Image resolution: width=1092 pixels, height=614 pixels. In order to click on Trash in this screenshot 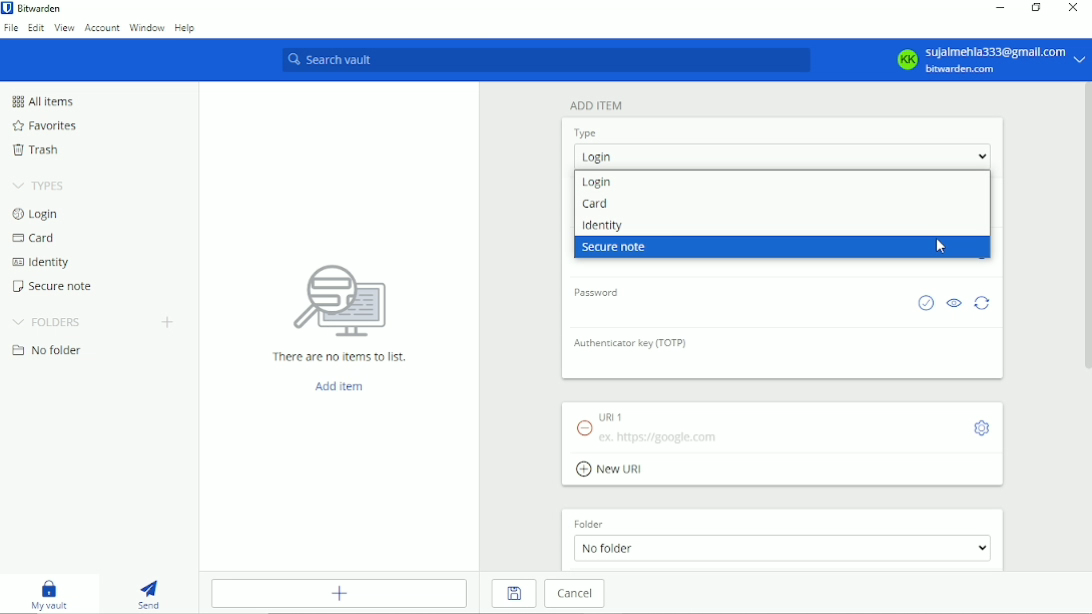, I will do `click(35, 149)`.